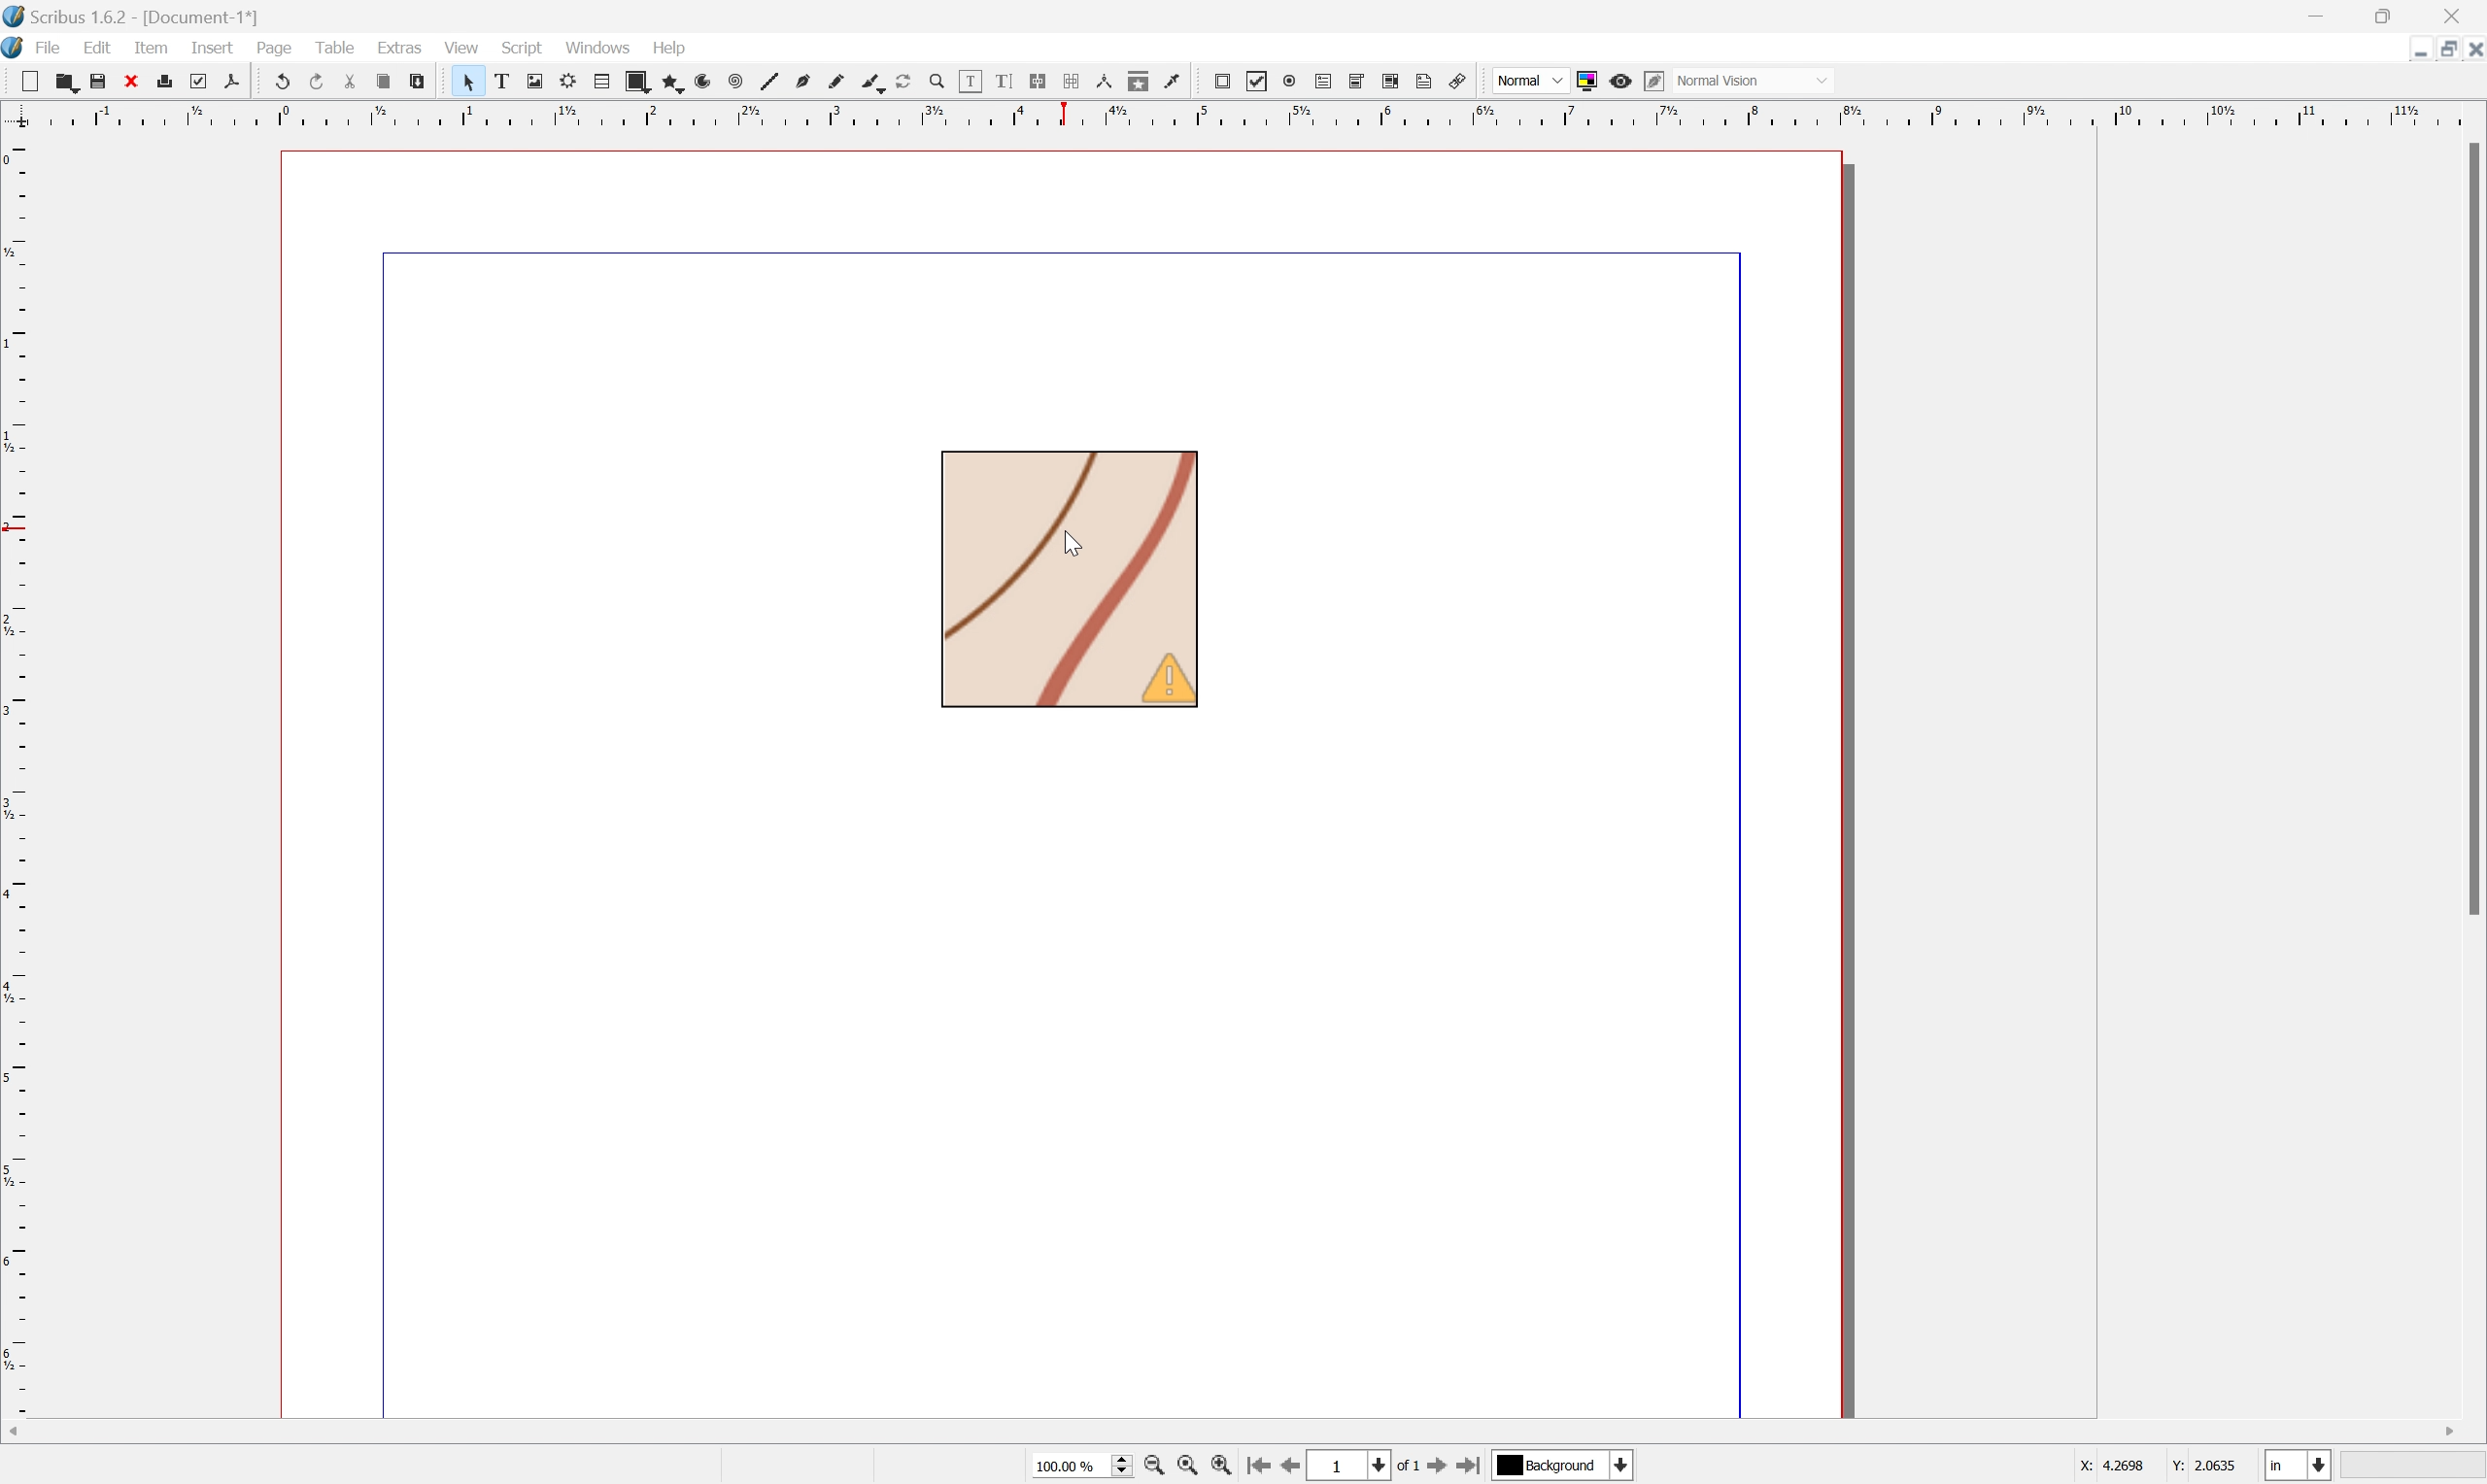 The width and height of the screenshot is (2487, 1484). I want to click on of 1, so click(1411, 1469).